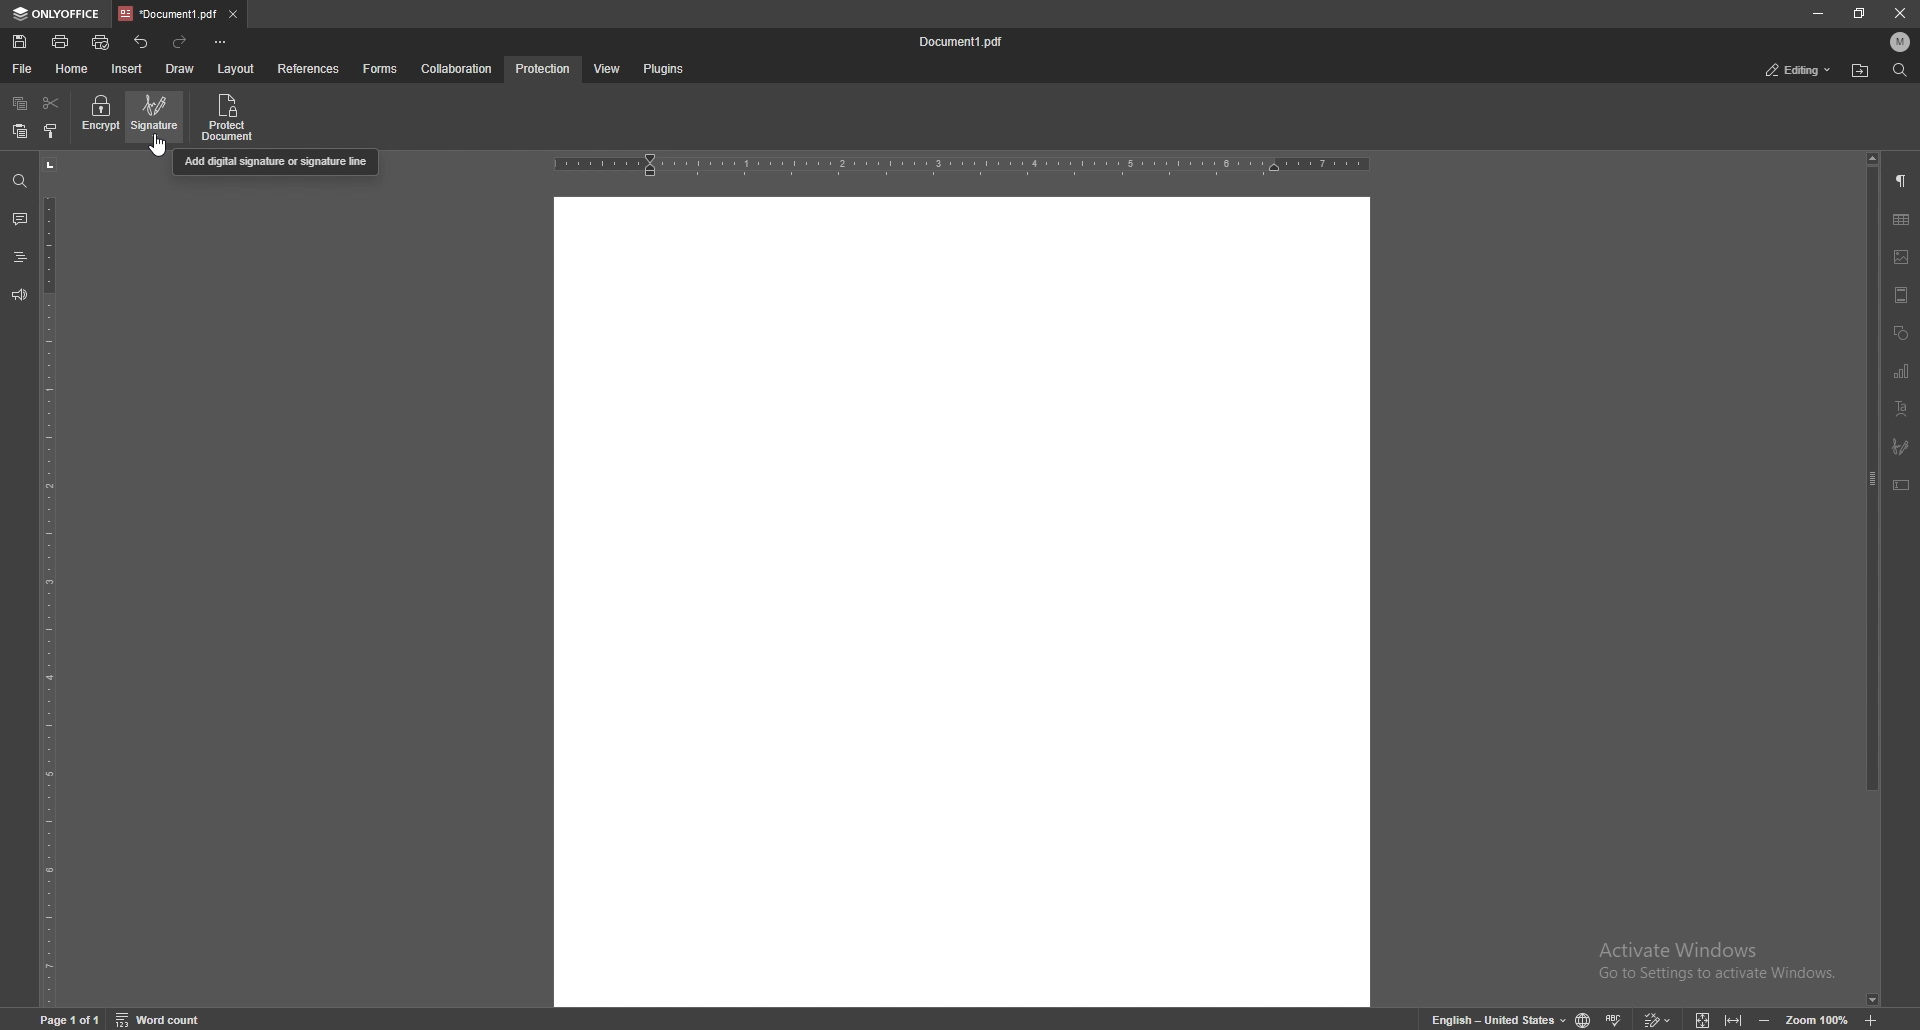  Describe the element at coordinates (234, 13) in the screenshot. I see `close tab` at that location.